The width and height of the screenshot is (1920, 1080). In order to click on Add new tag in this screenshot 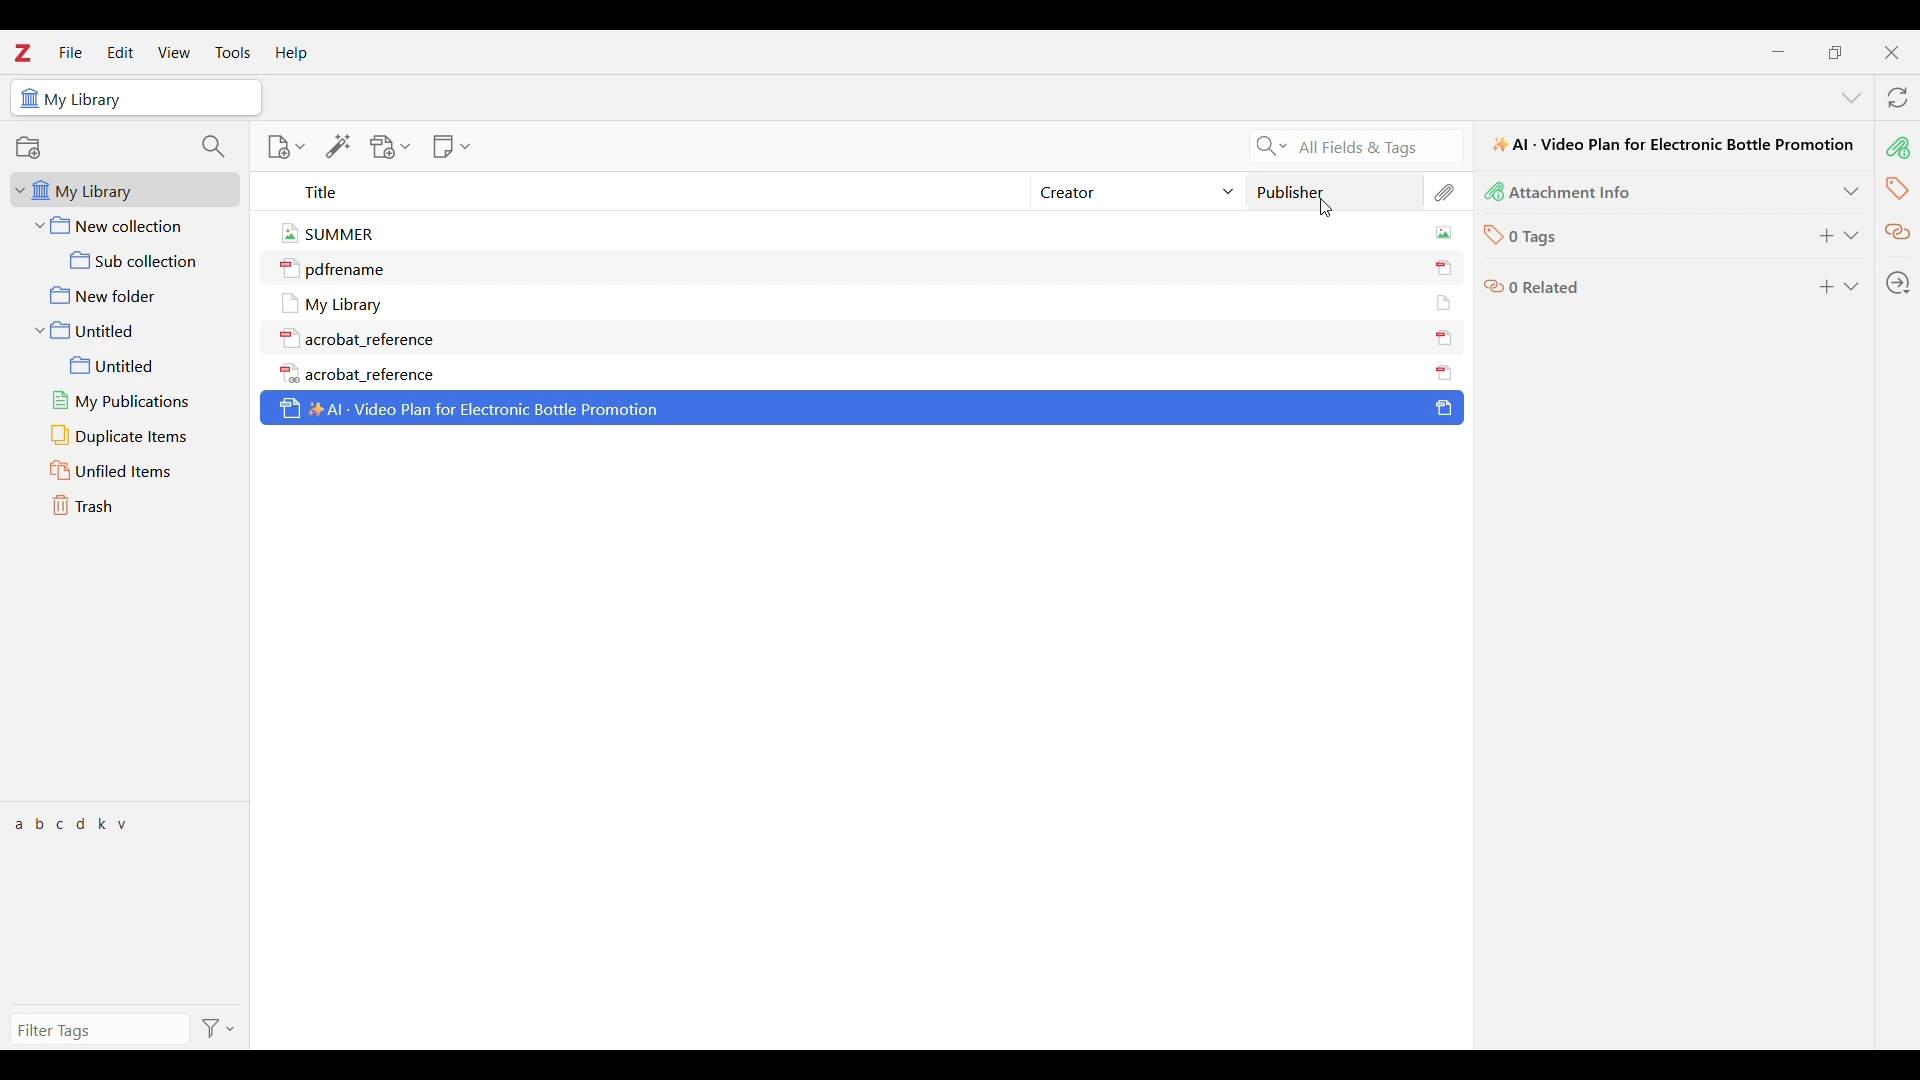, I will do `click(1825, 236)`.